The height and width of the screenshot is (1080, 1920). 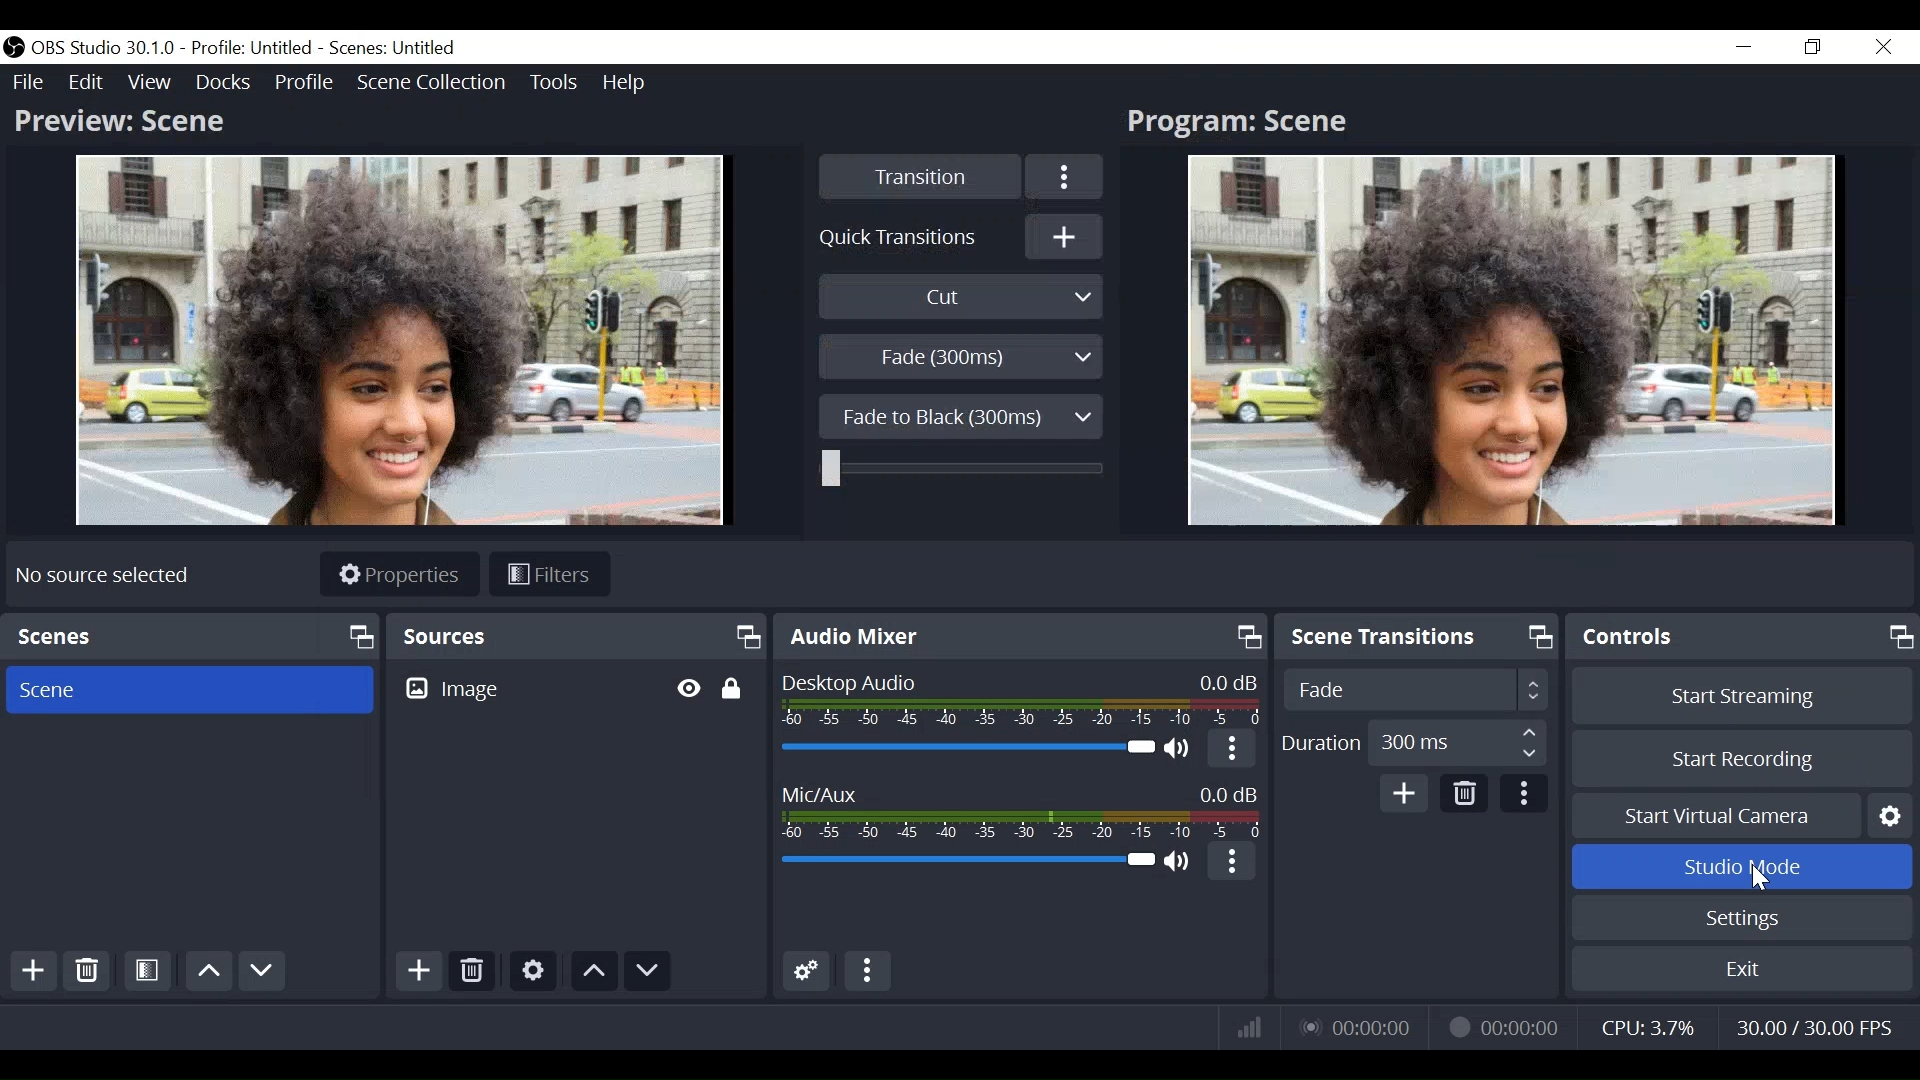 I want to click on Gear, so click(x=807, y=971).